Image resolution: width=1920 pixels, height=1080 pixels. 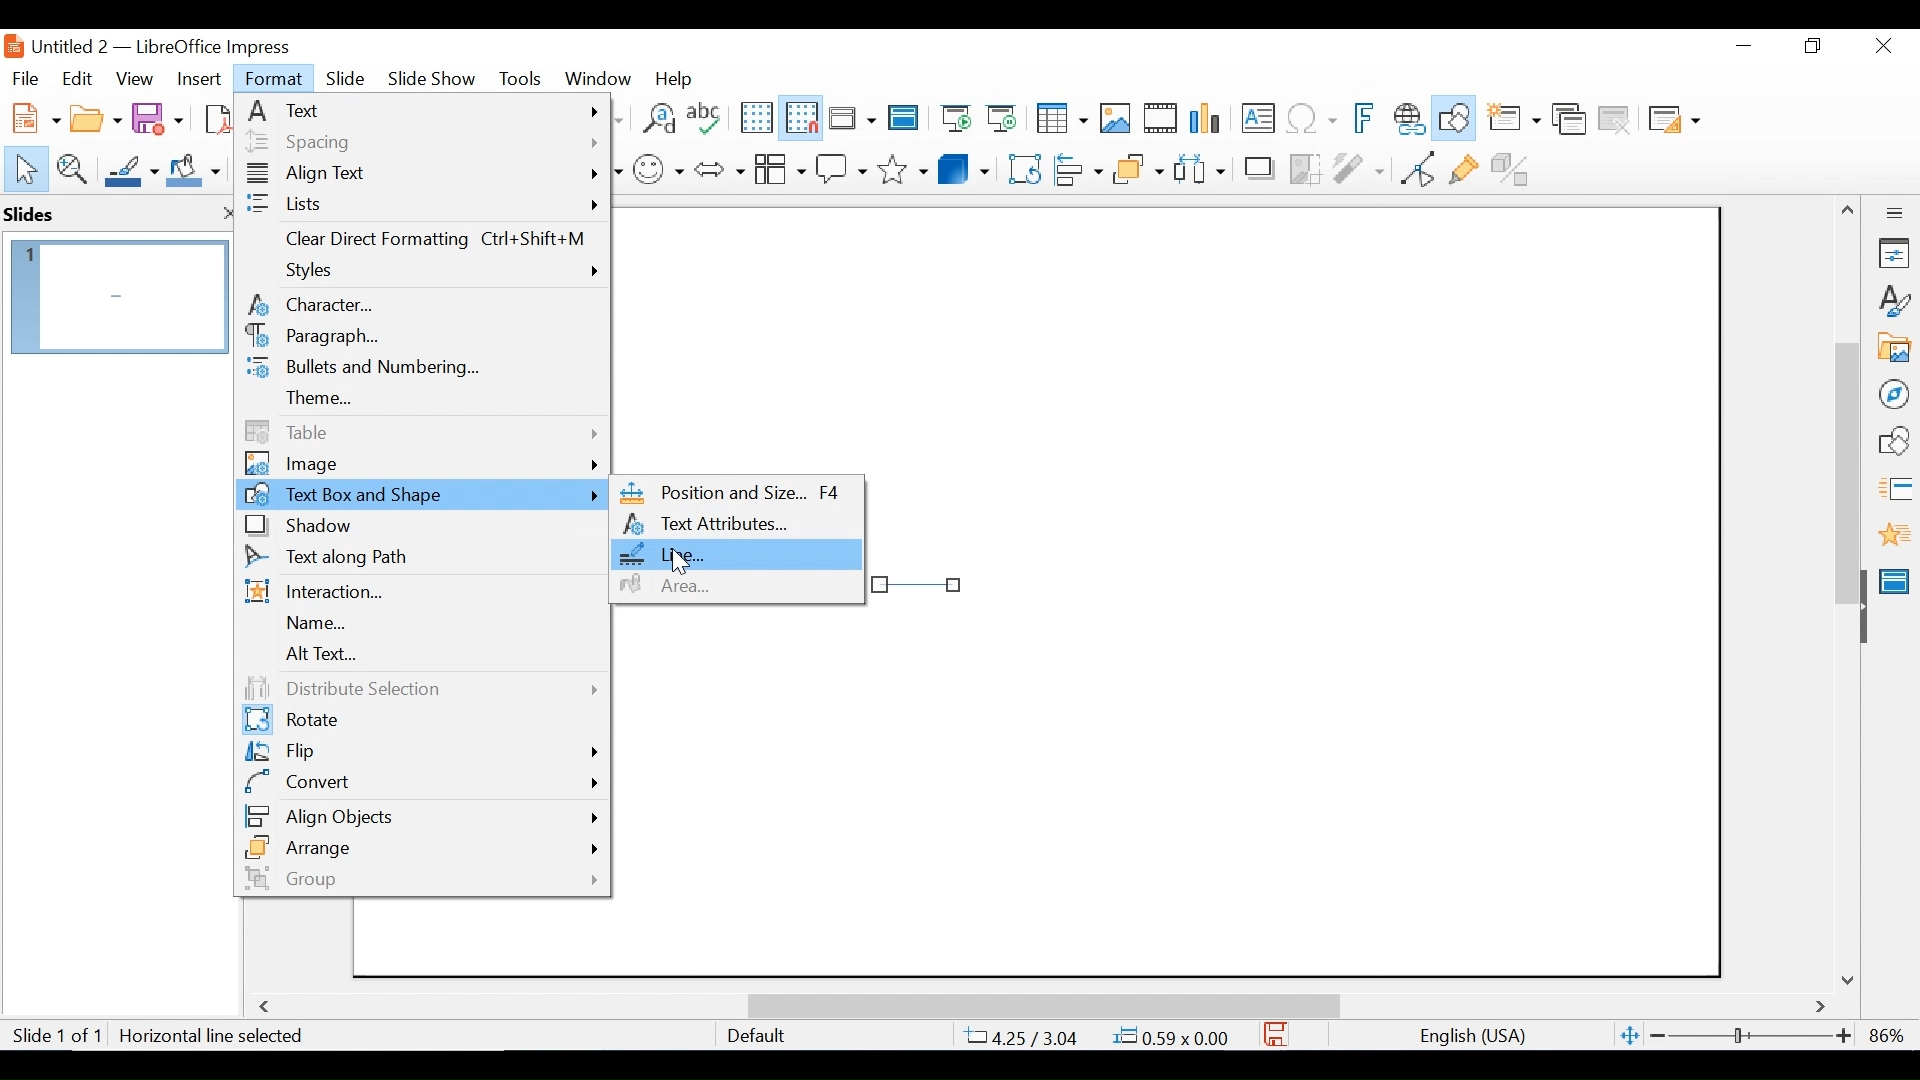 I want to click on Flip, so click(x=419, y=753).